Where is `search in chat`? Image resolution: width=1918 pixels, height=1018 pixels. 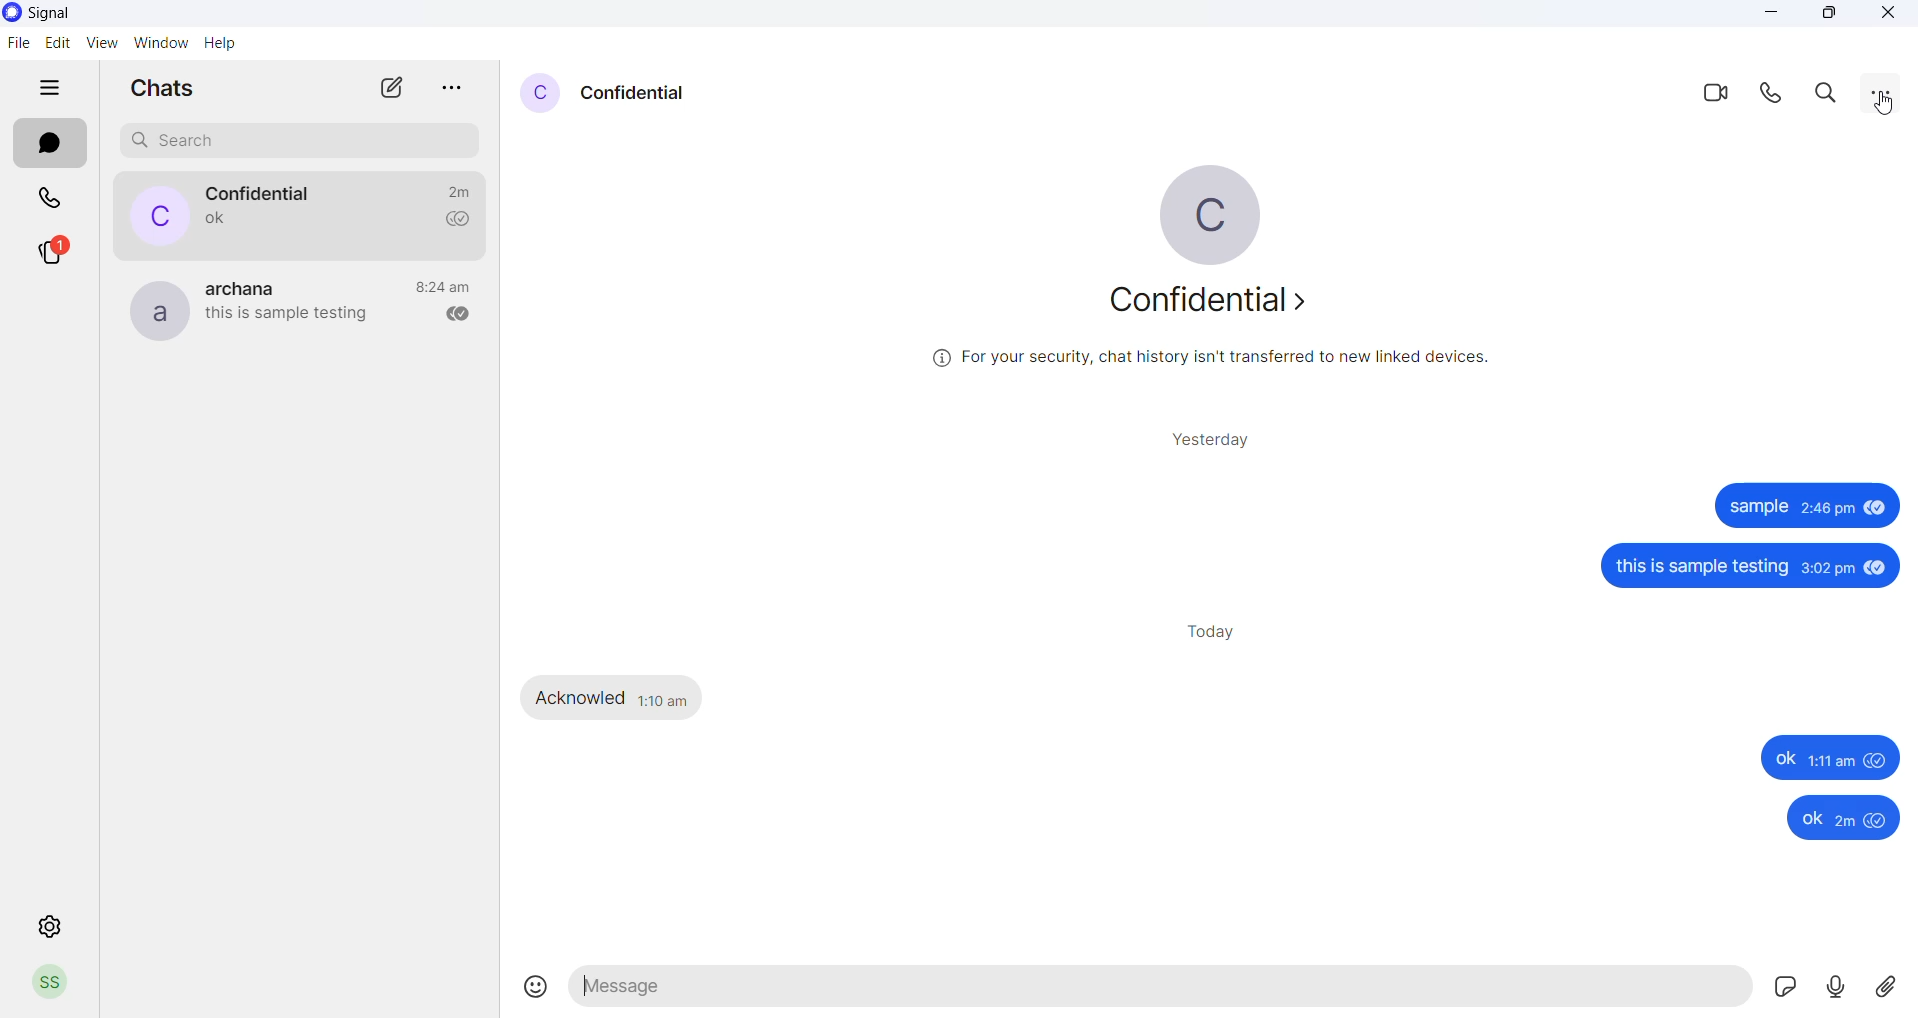
search in chat is located at coordinates (1820, 95).